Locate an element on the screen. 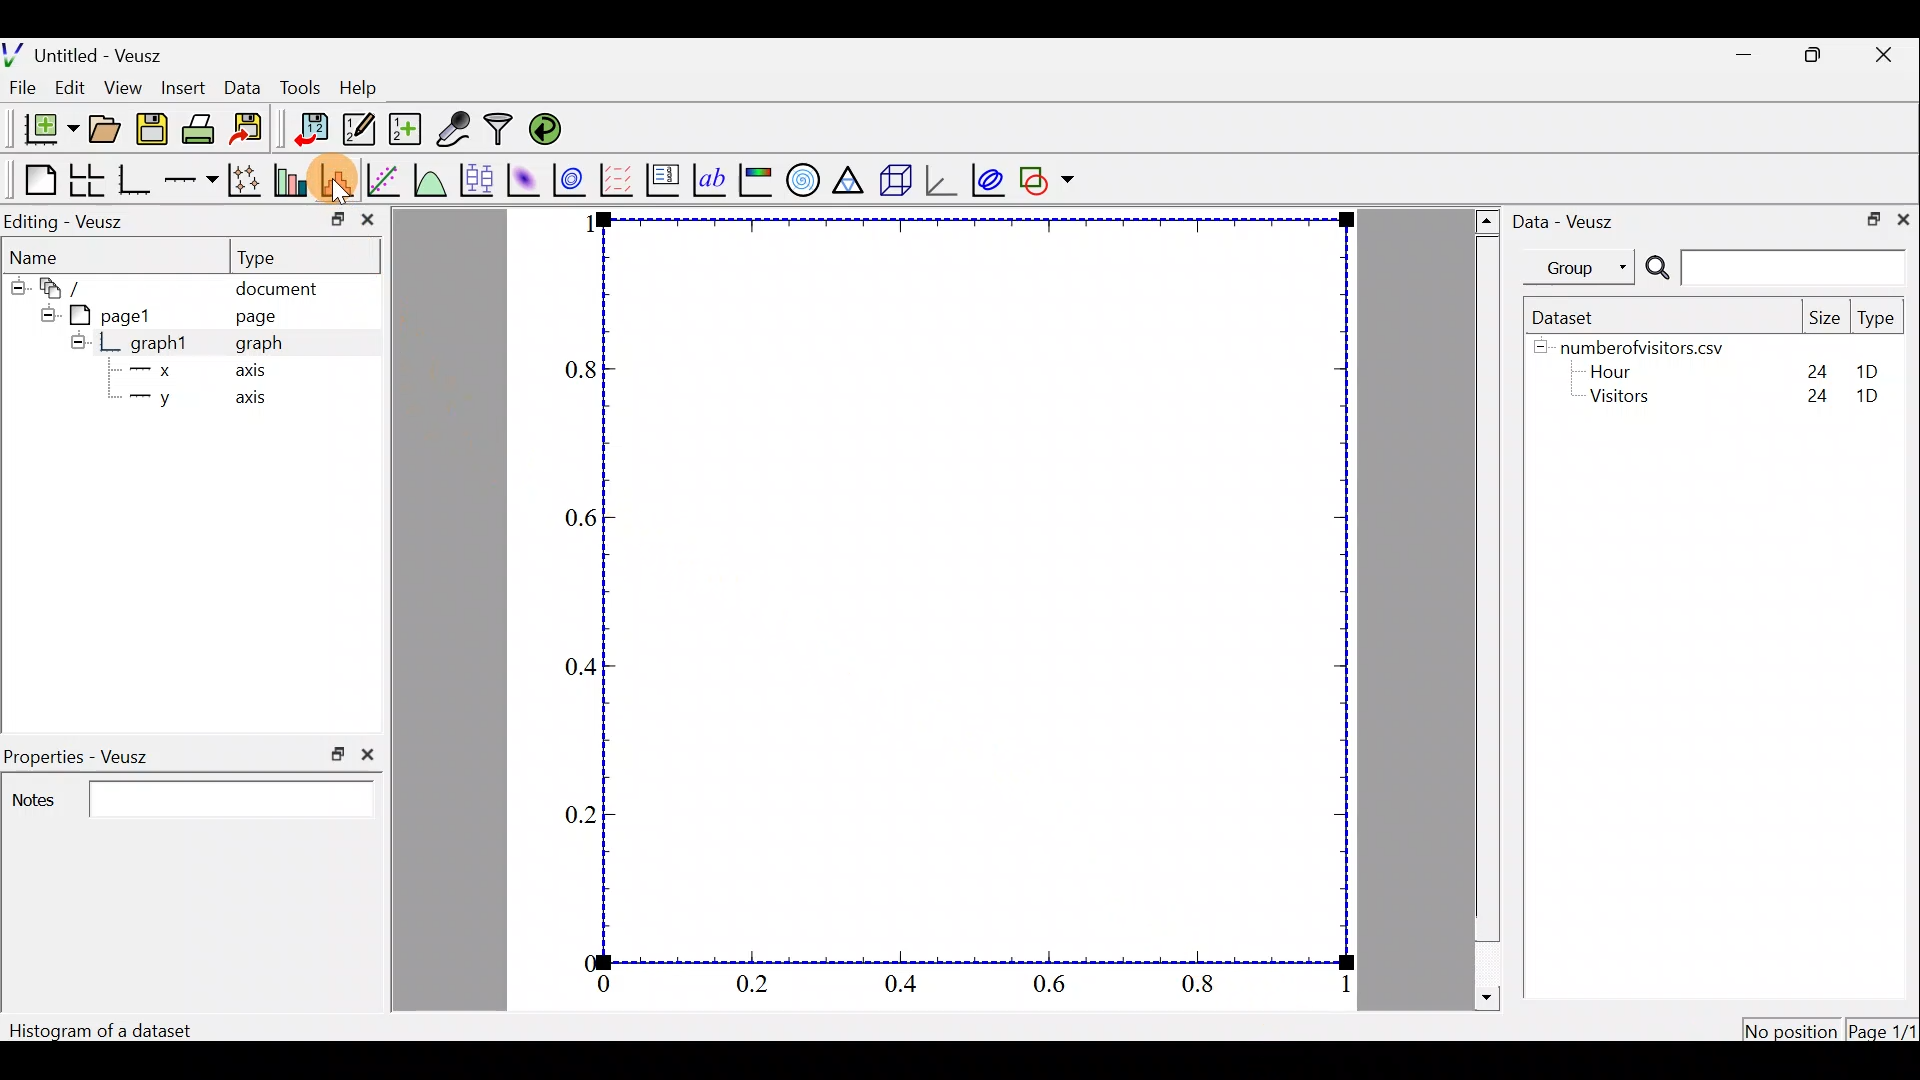 This screenshot has height=1080, width=1920. Ternary graph is located at coordinates (846, 182).